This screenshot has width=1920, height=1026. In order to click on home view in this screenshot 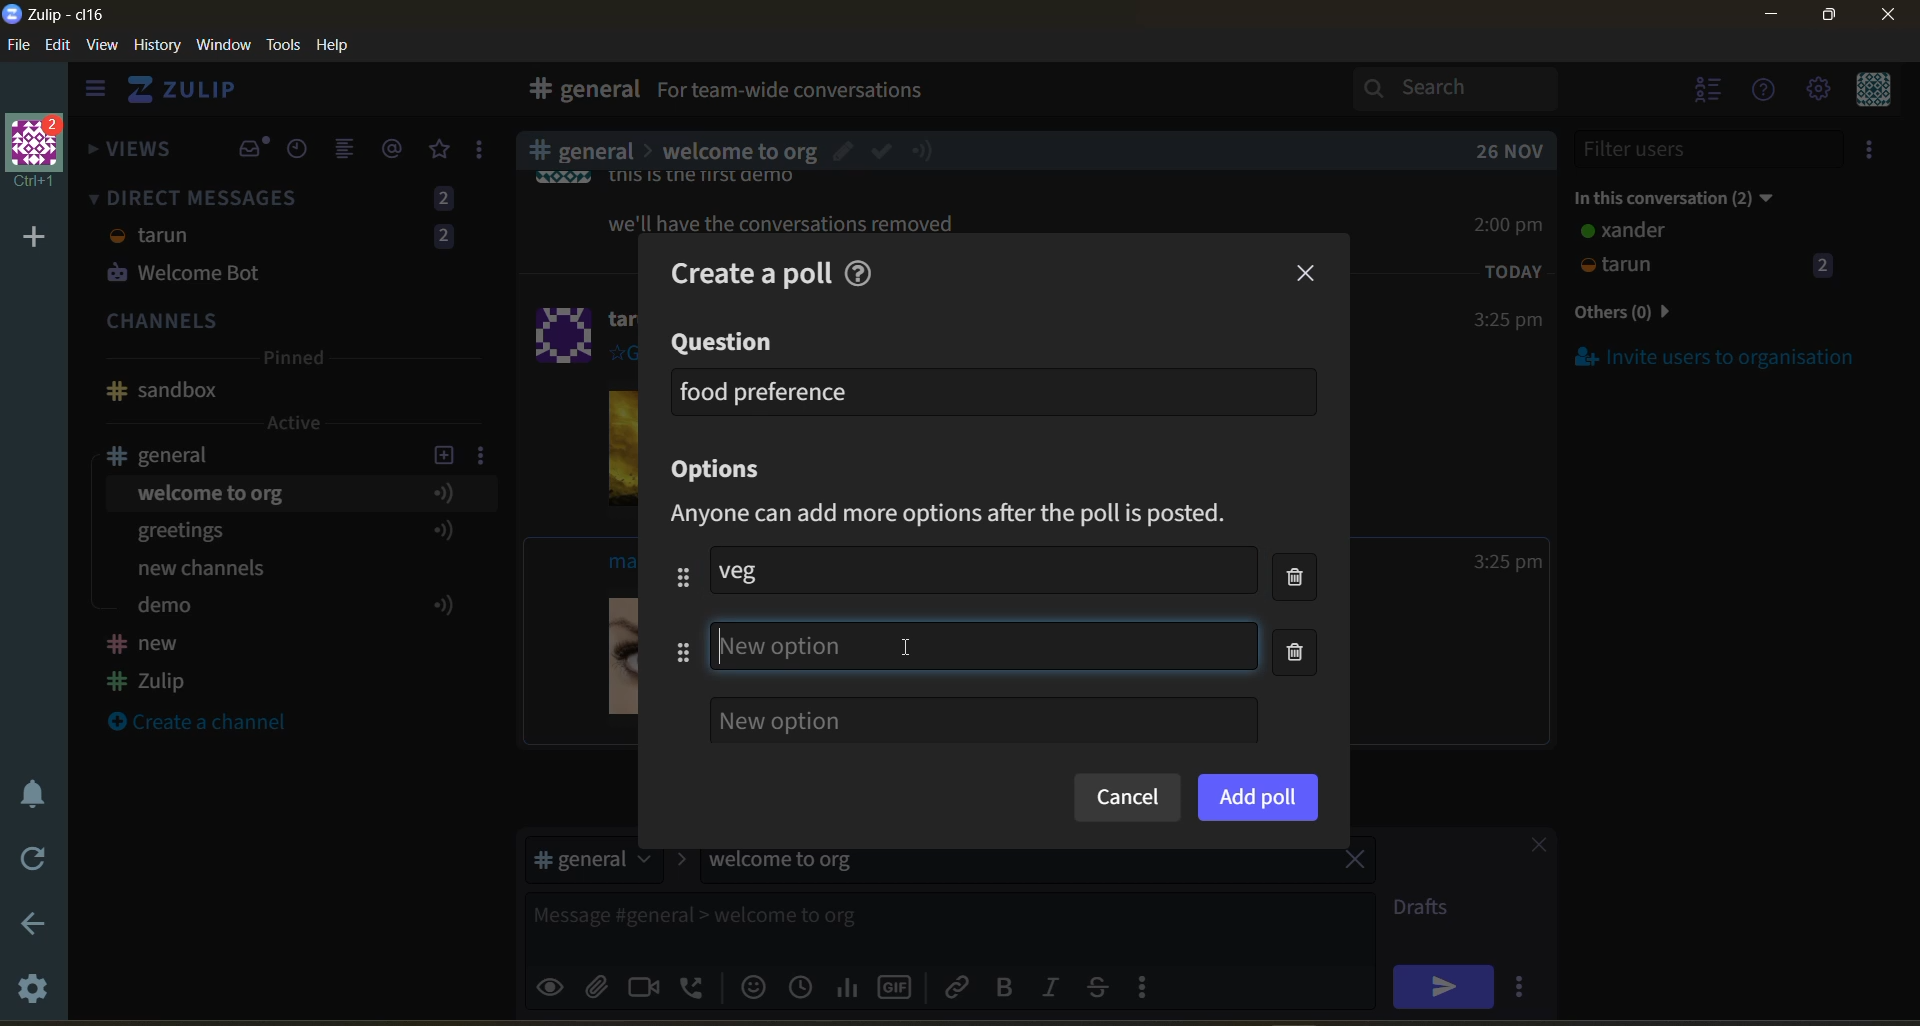, I will do `click(196, 95)`.